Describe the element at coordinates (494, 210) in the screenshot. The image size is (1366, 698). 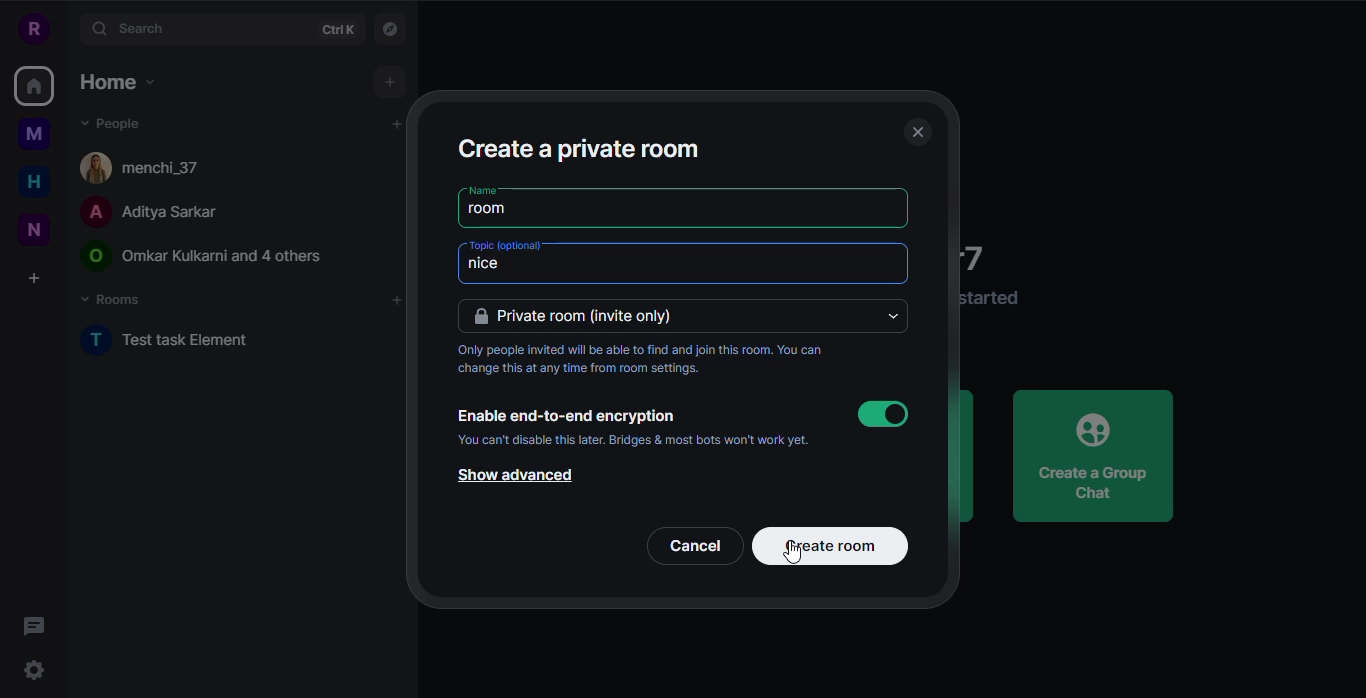
I see `room` at that location.